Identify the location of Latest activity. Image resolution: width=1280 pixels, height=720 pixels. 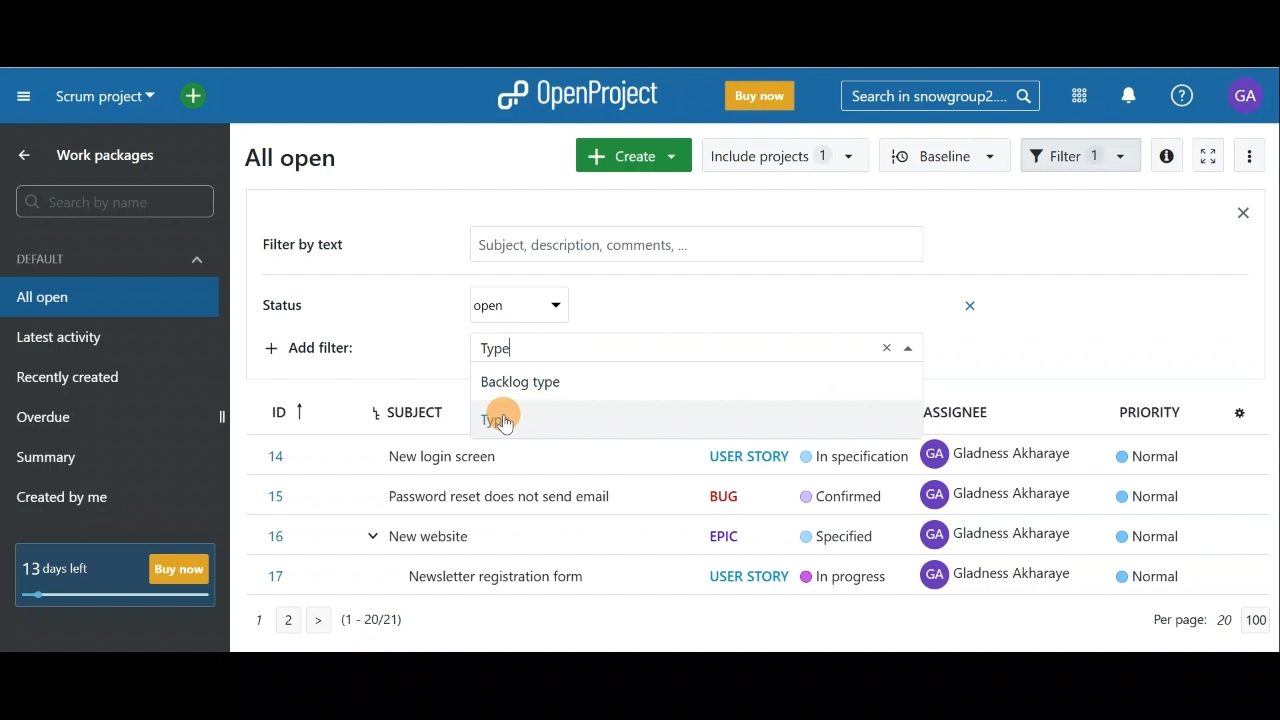
(62, 340).